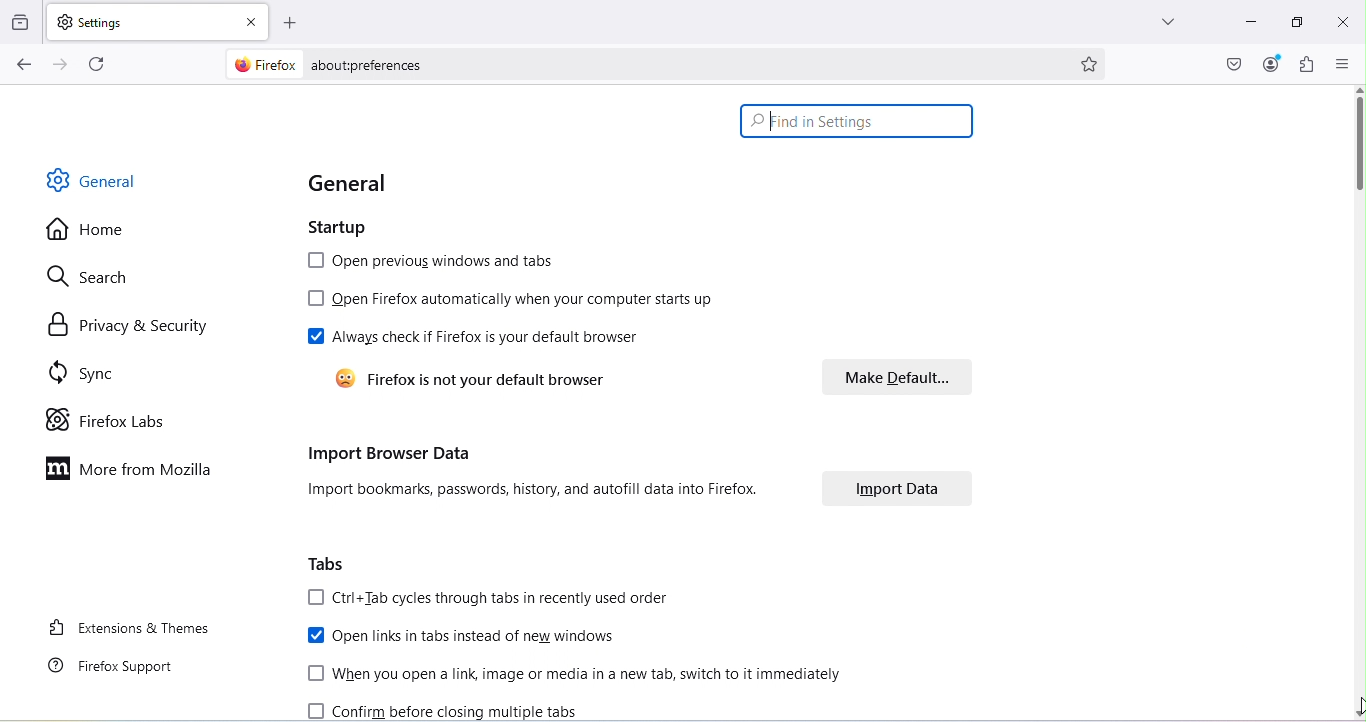 This screenshot has width=1366, height=722. I want to click on Search, so click(84, 277).